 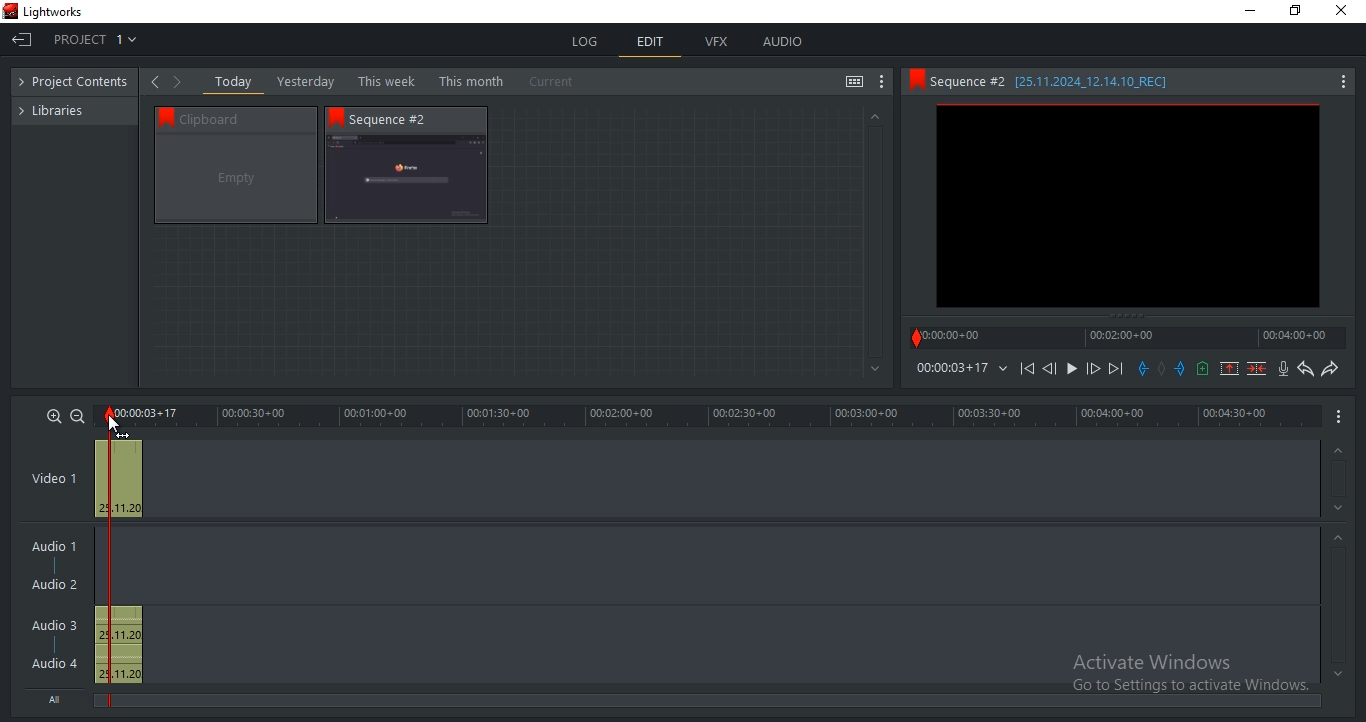 I want to click on sequence 2, so click(x=406, y=180).